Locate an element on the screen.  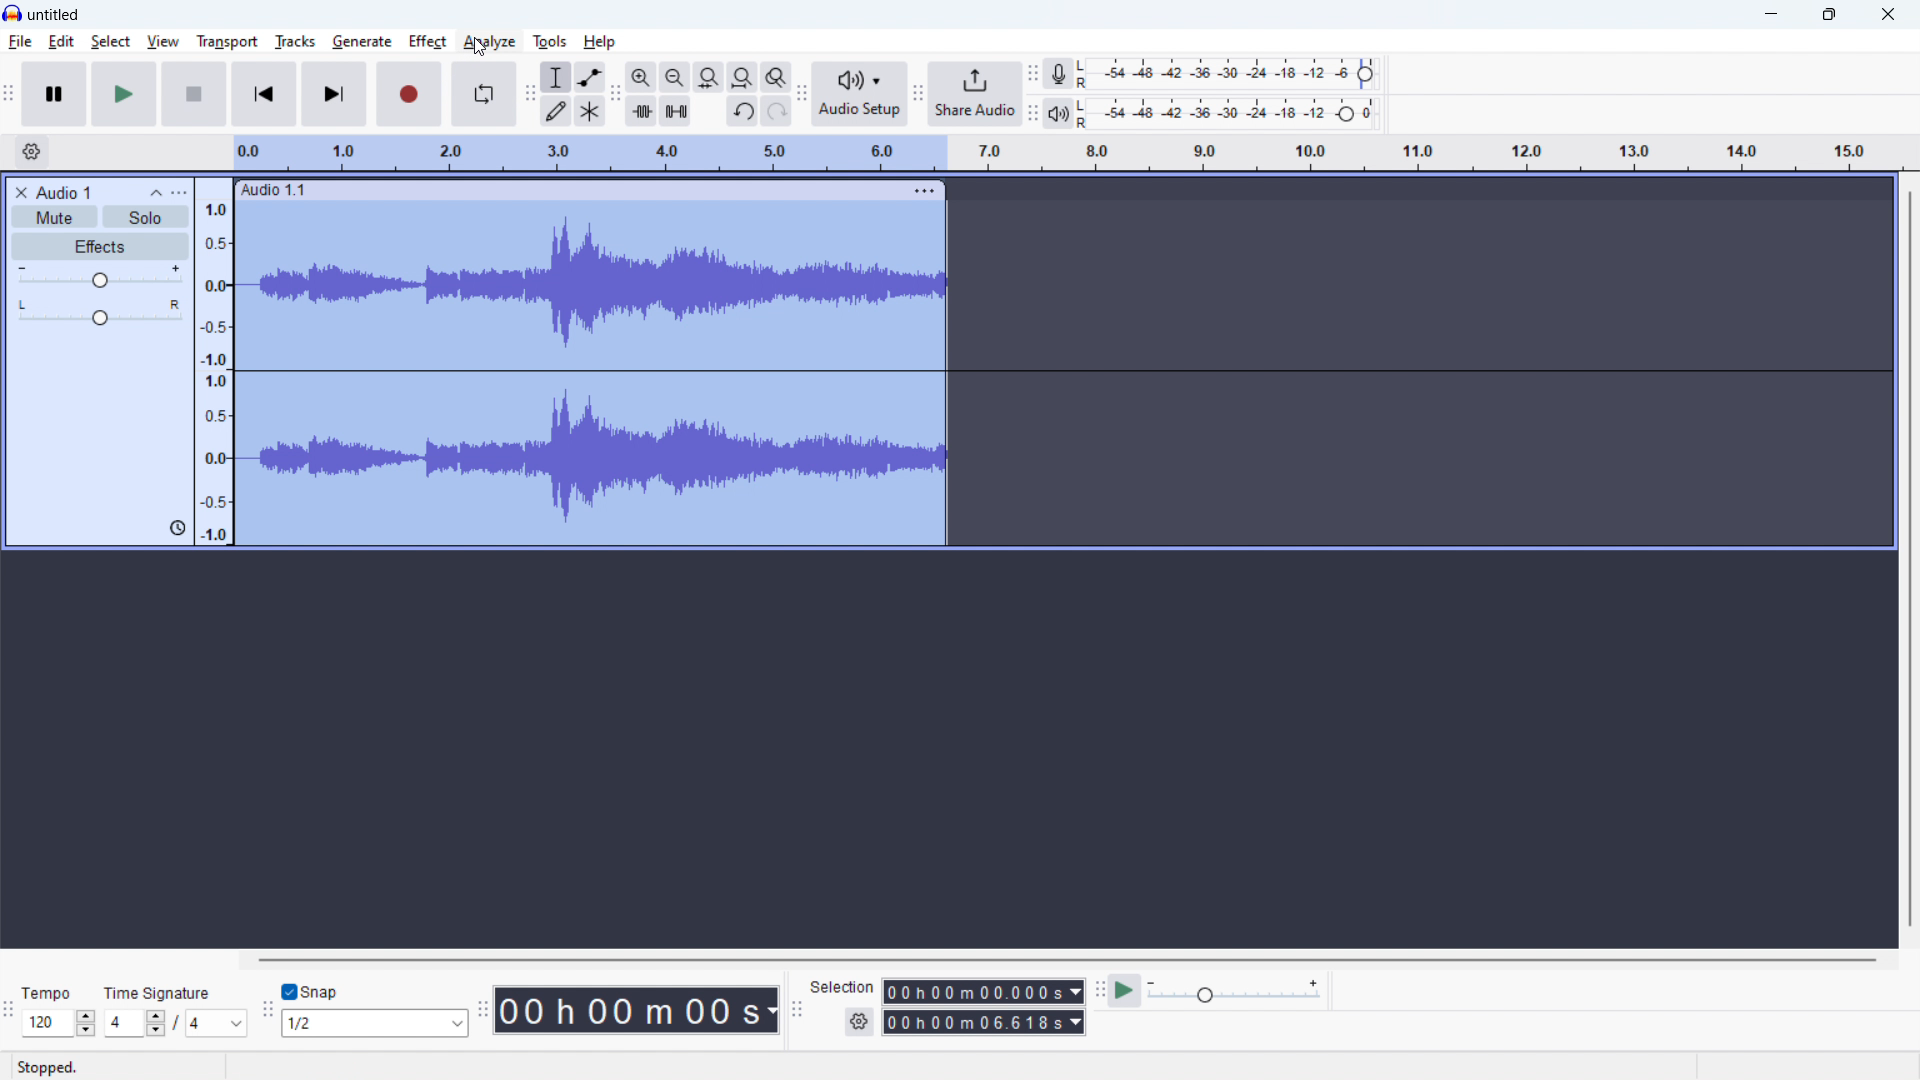
snapping toolbar is located at coordinates (267, 1011).